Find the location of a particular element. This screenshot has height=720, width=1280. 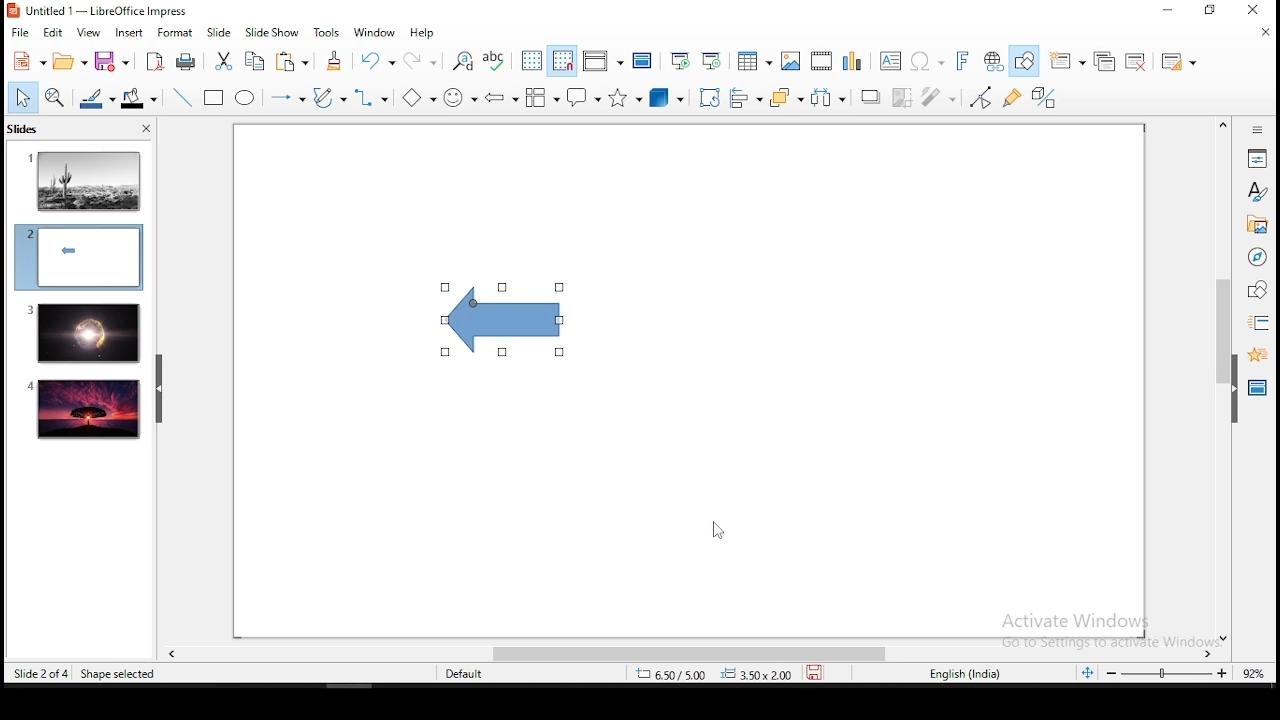

close window is located at coordinates (1257, 11).